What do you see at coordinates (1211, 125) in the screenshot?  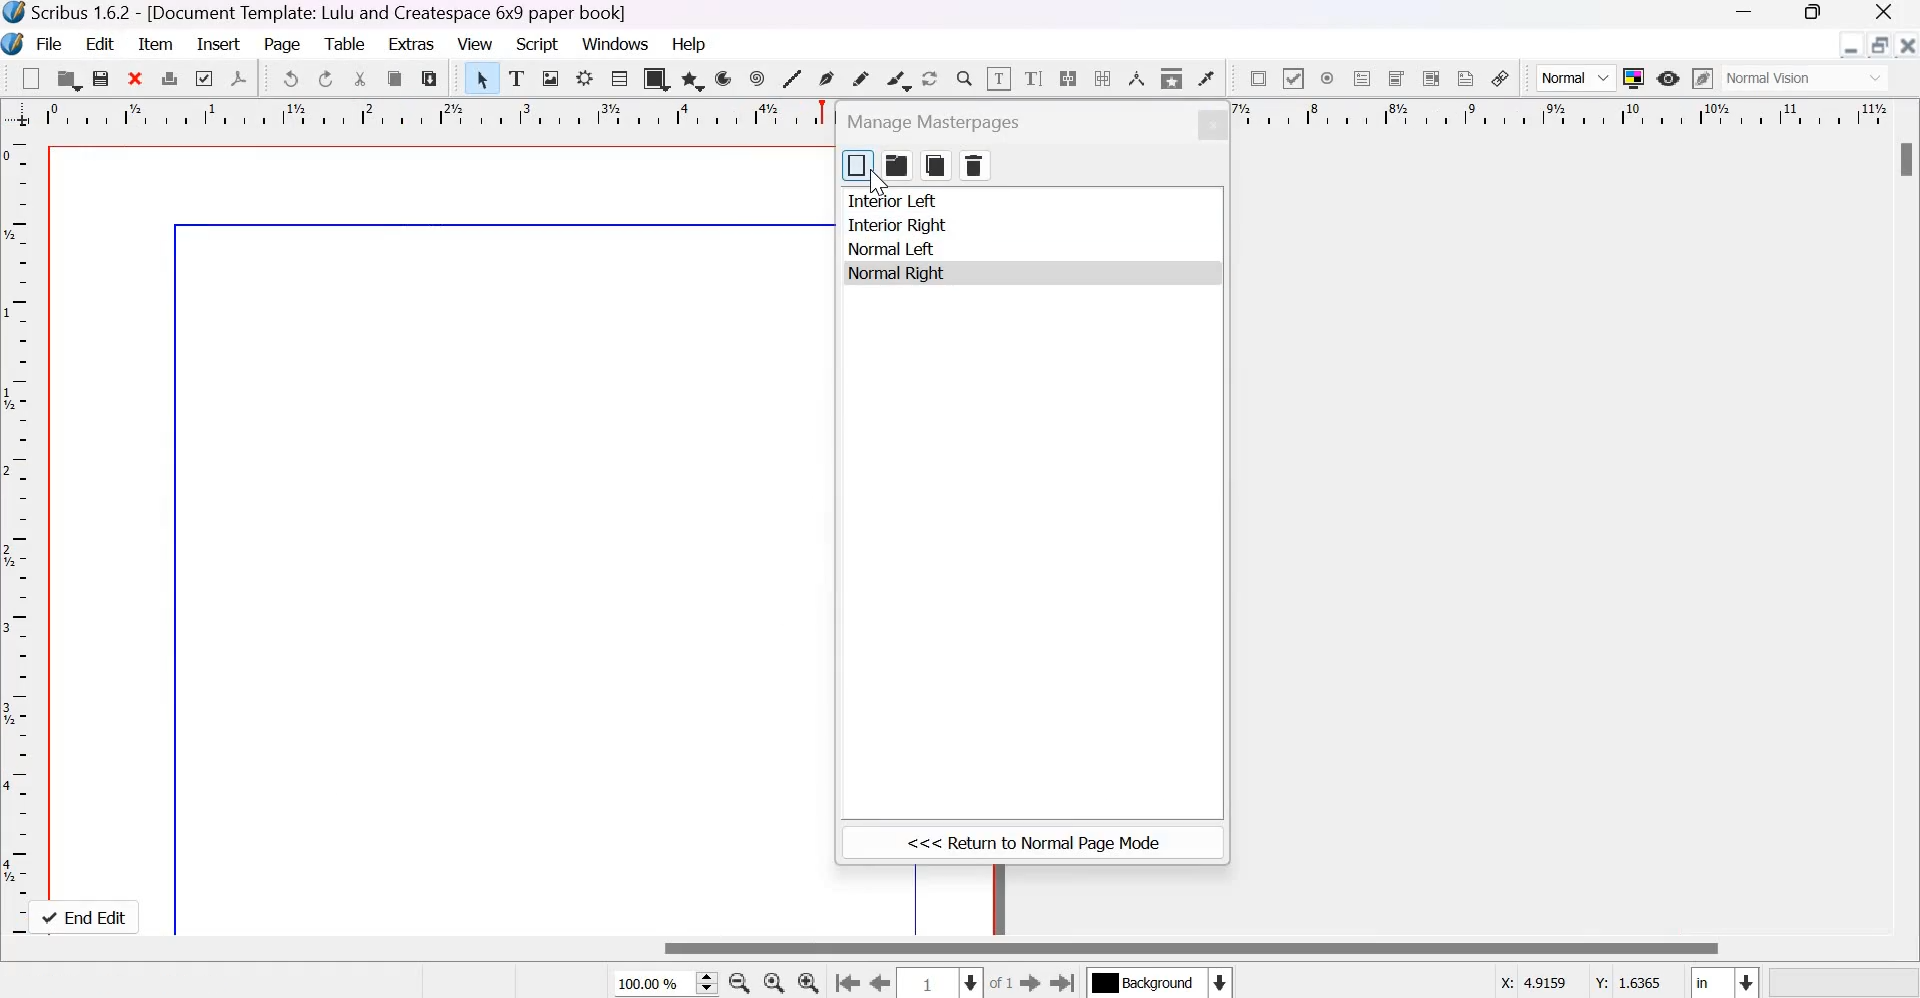 I see `close` at bounding box center [1211, 125].